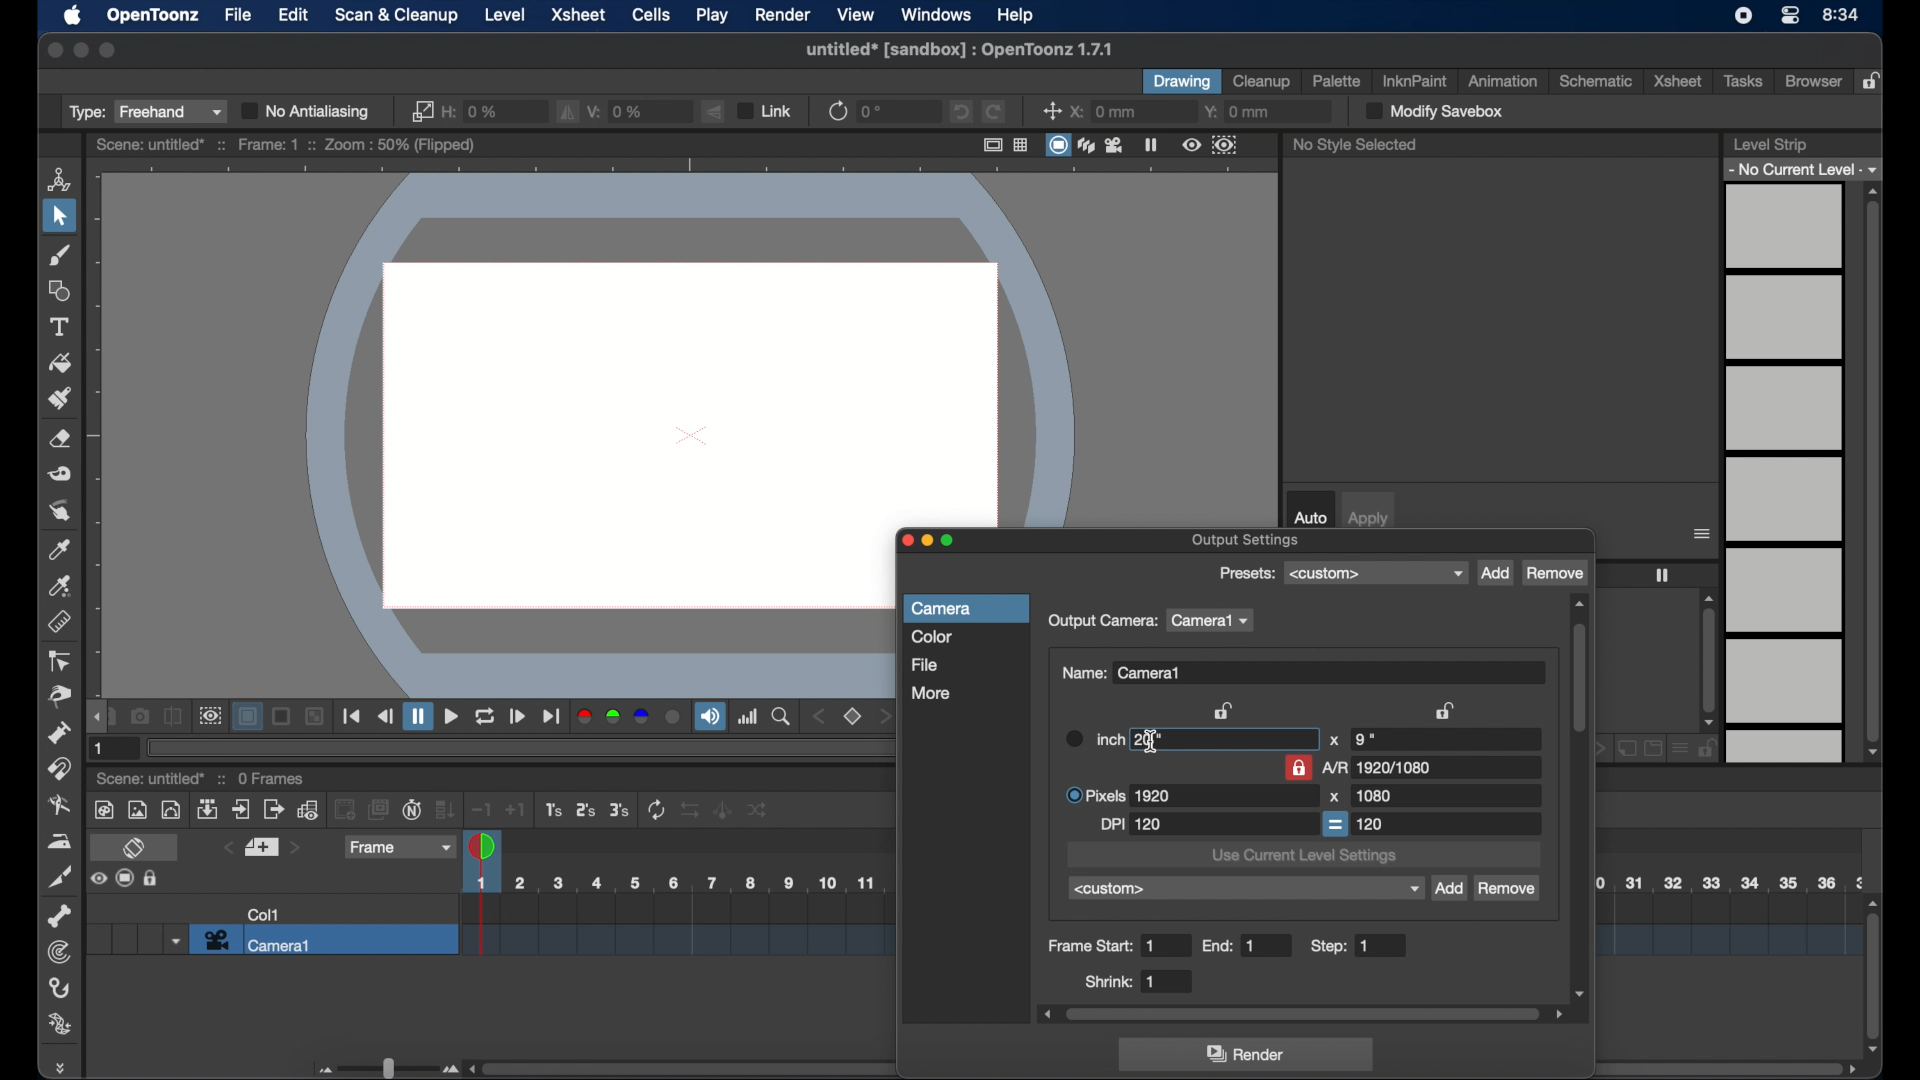  Describe the element at coordinates (1334, 797) in the screenshot. I see `x` at that location.